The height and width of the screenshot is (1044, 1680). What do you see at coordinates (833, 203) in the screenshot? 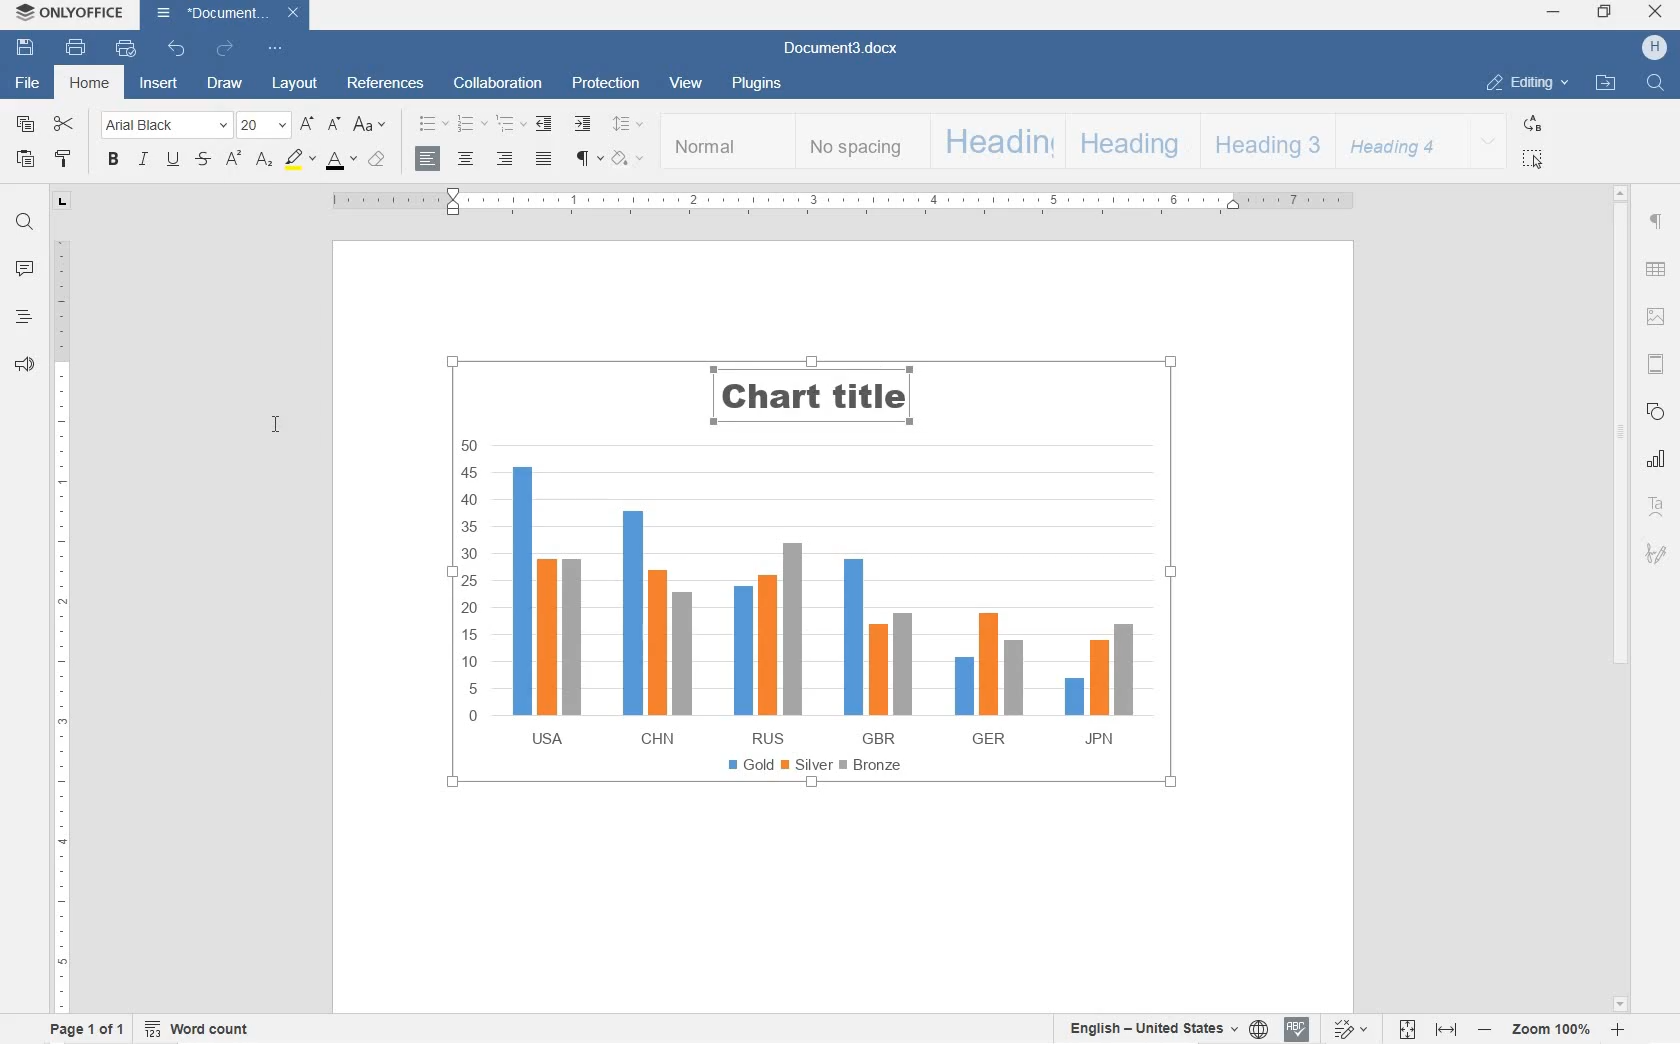
I see `RULER` at bounding box center [833, 203].